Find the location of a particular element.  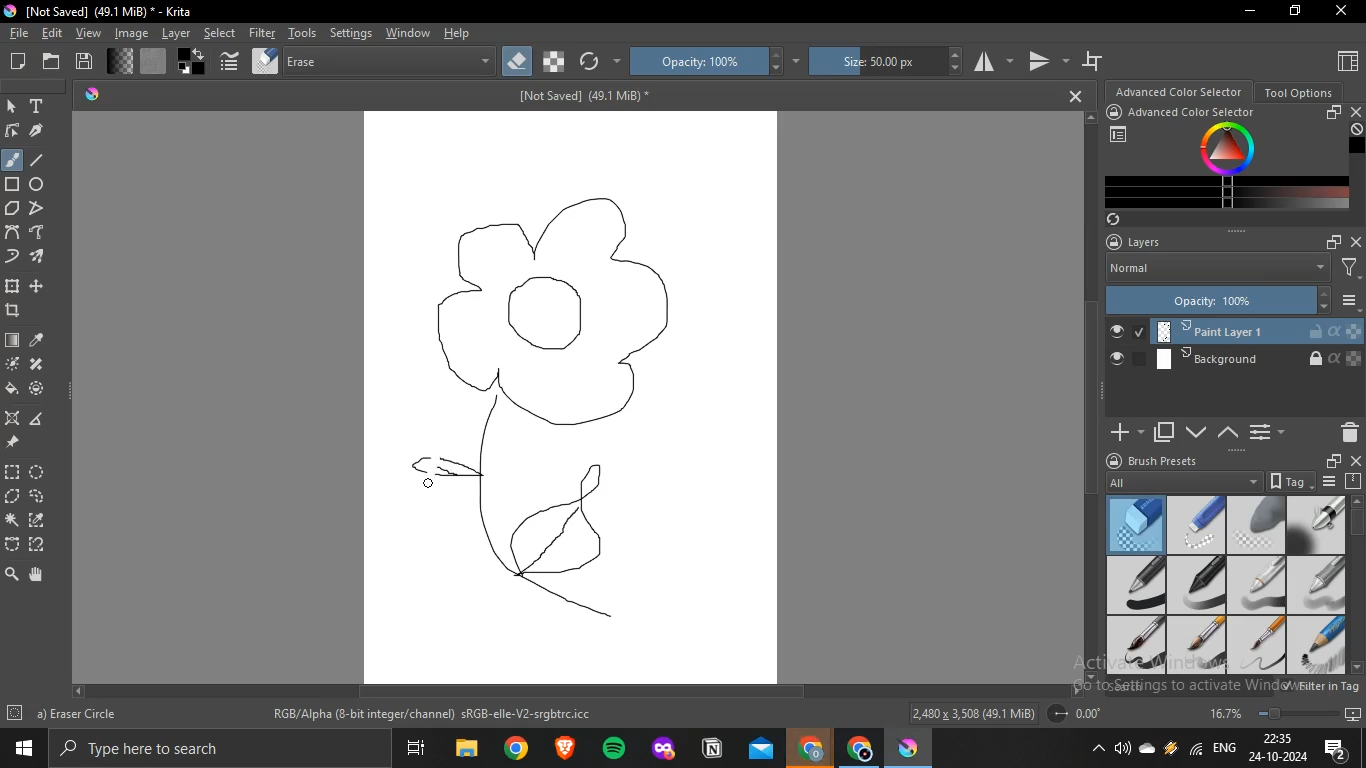

fill patterns is located at coordinates (156, 61).